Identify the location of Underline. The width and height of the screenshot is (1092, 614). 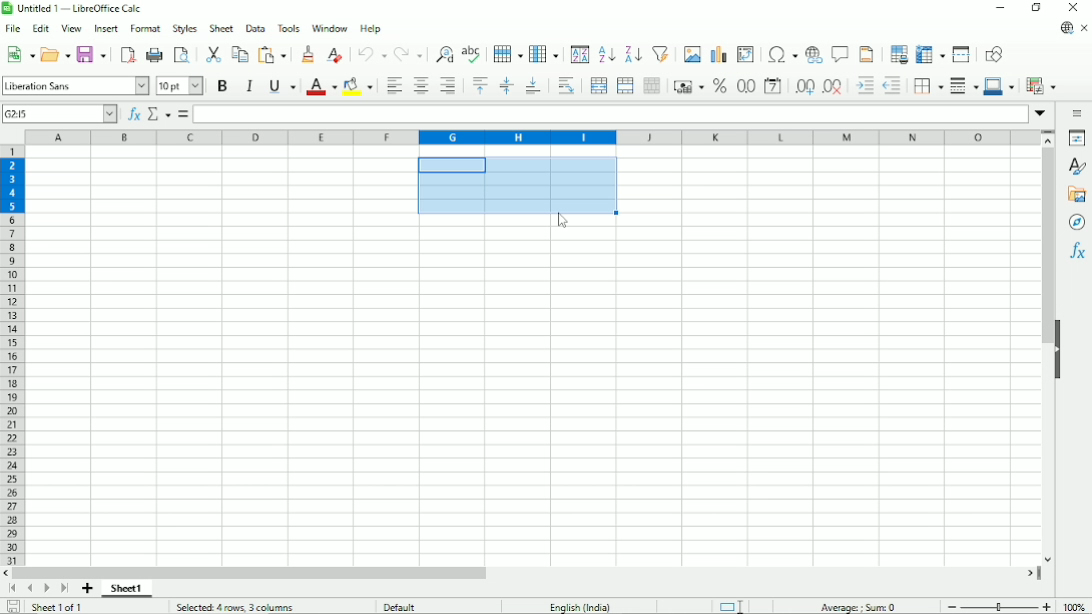
(281, 85).